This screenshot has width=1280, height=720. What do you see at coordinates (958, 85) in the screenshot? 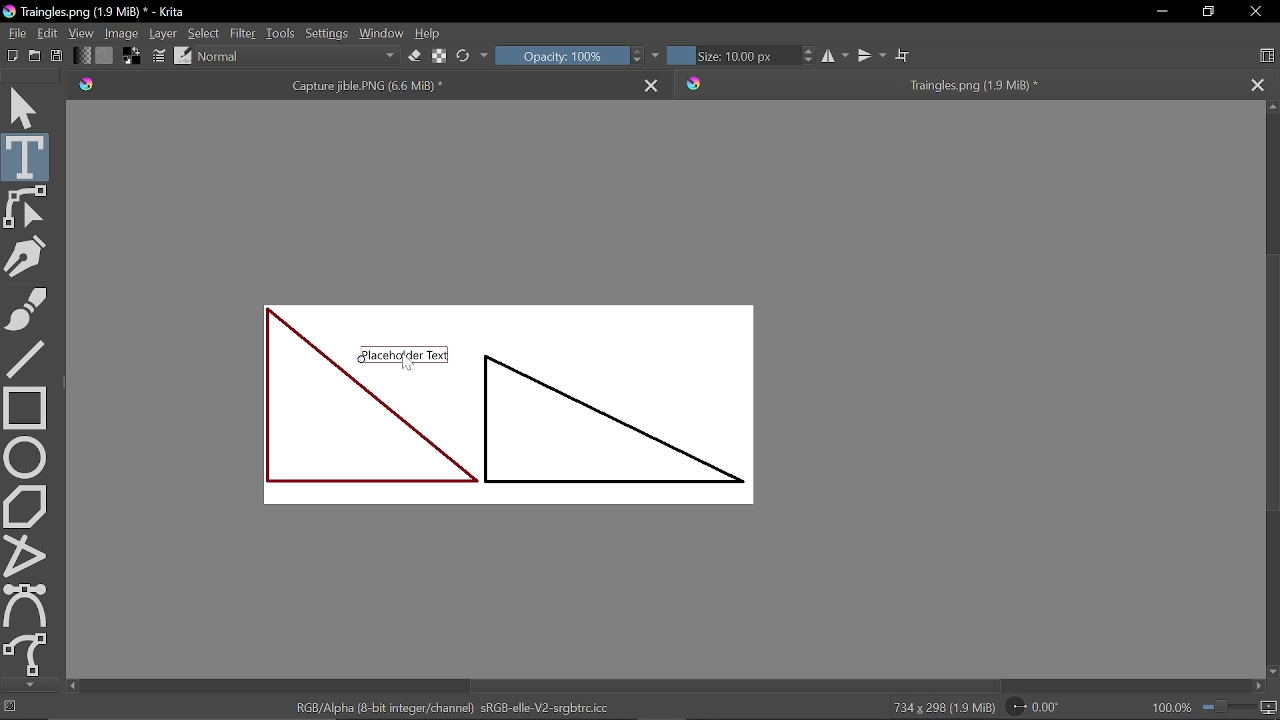
I see `Traingles.png (1.9 MiB) *` at bounding box center [958, 85].